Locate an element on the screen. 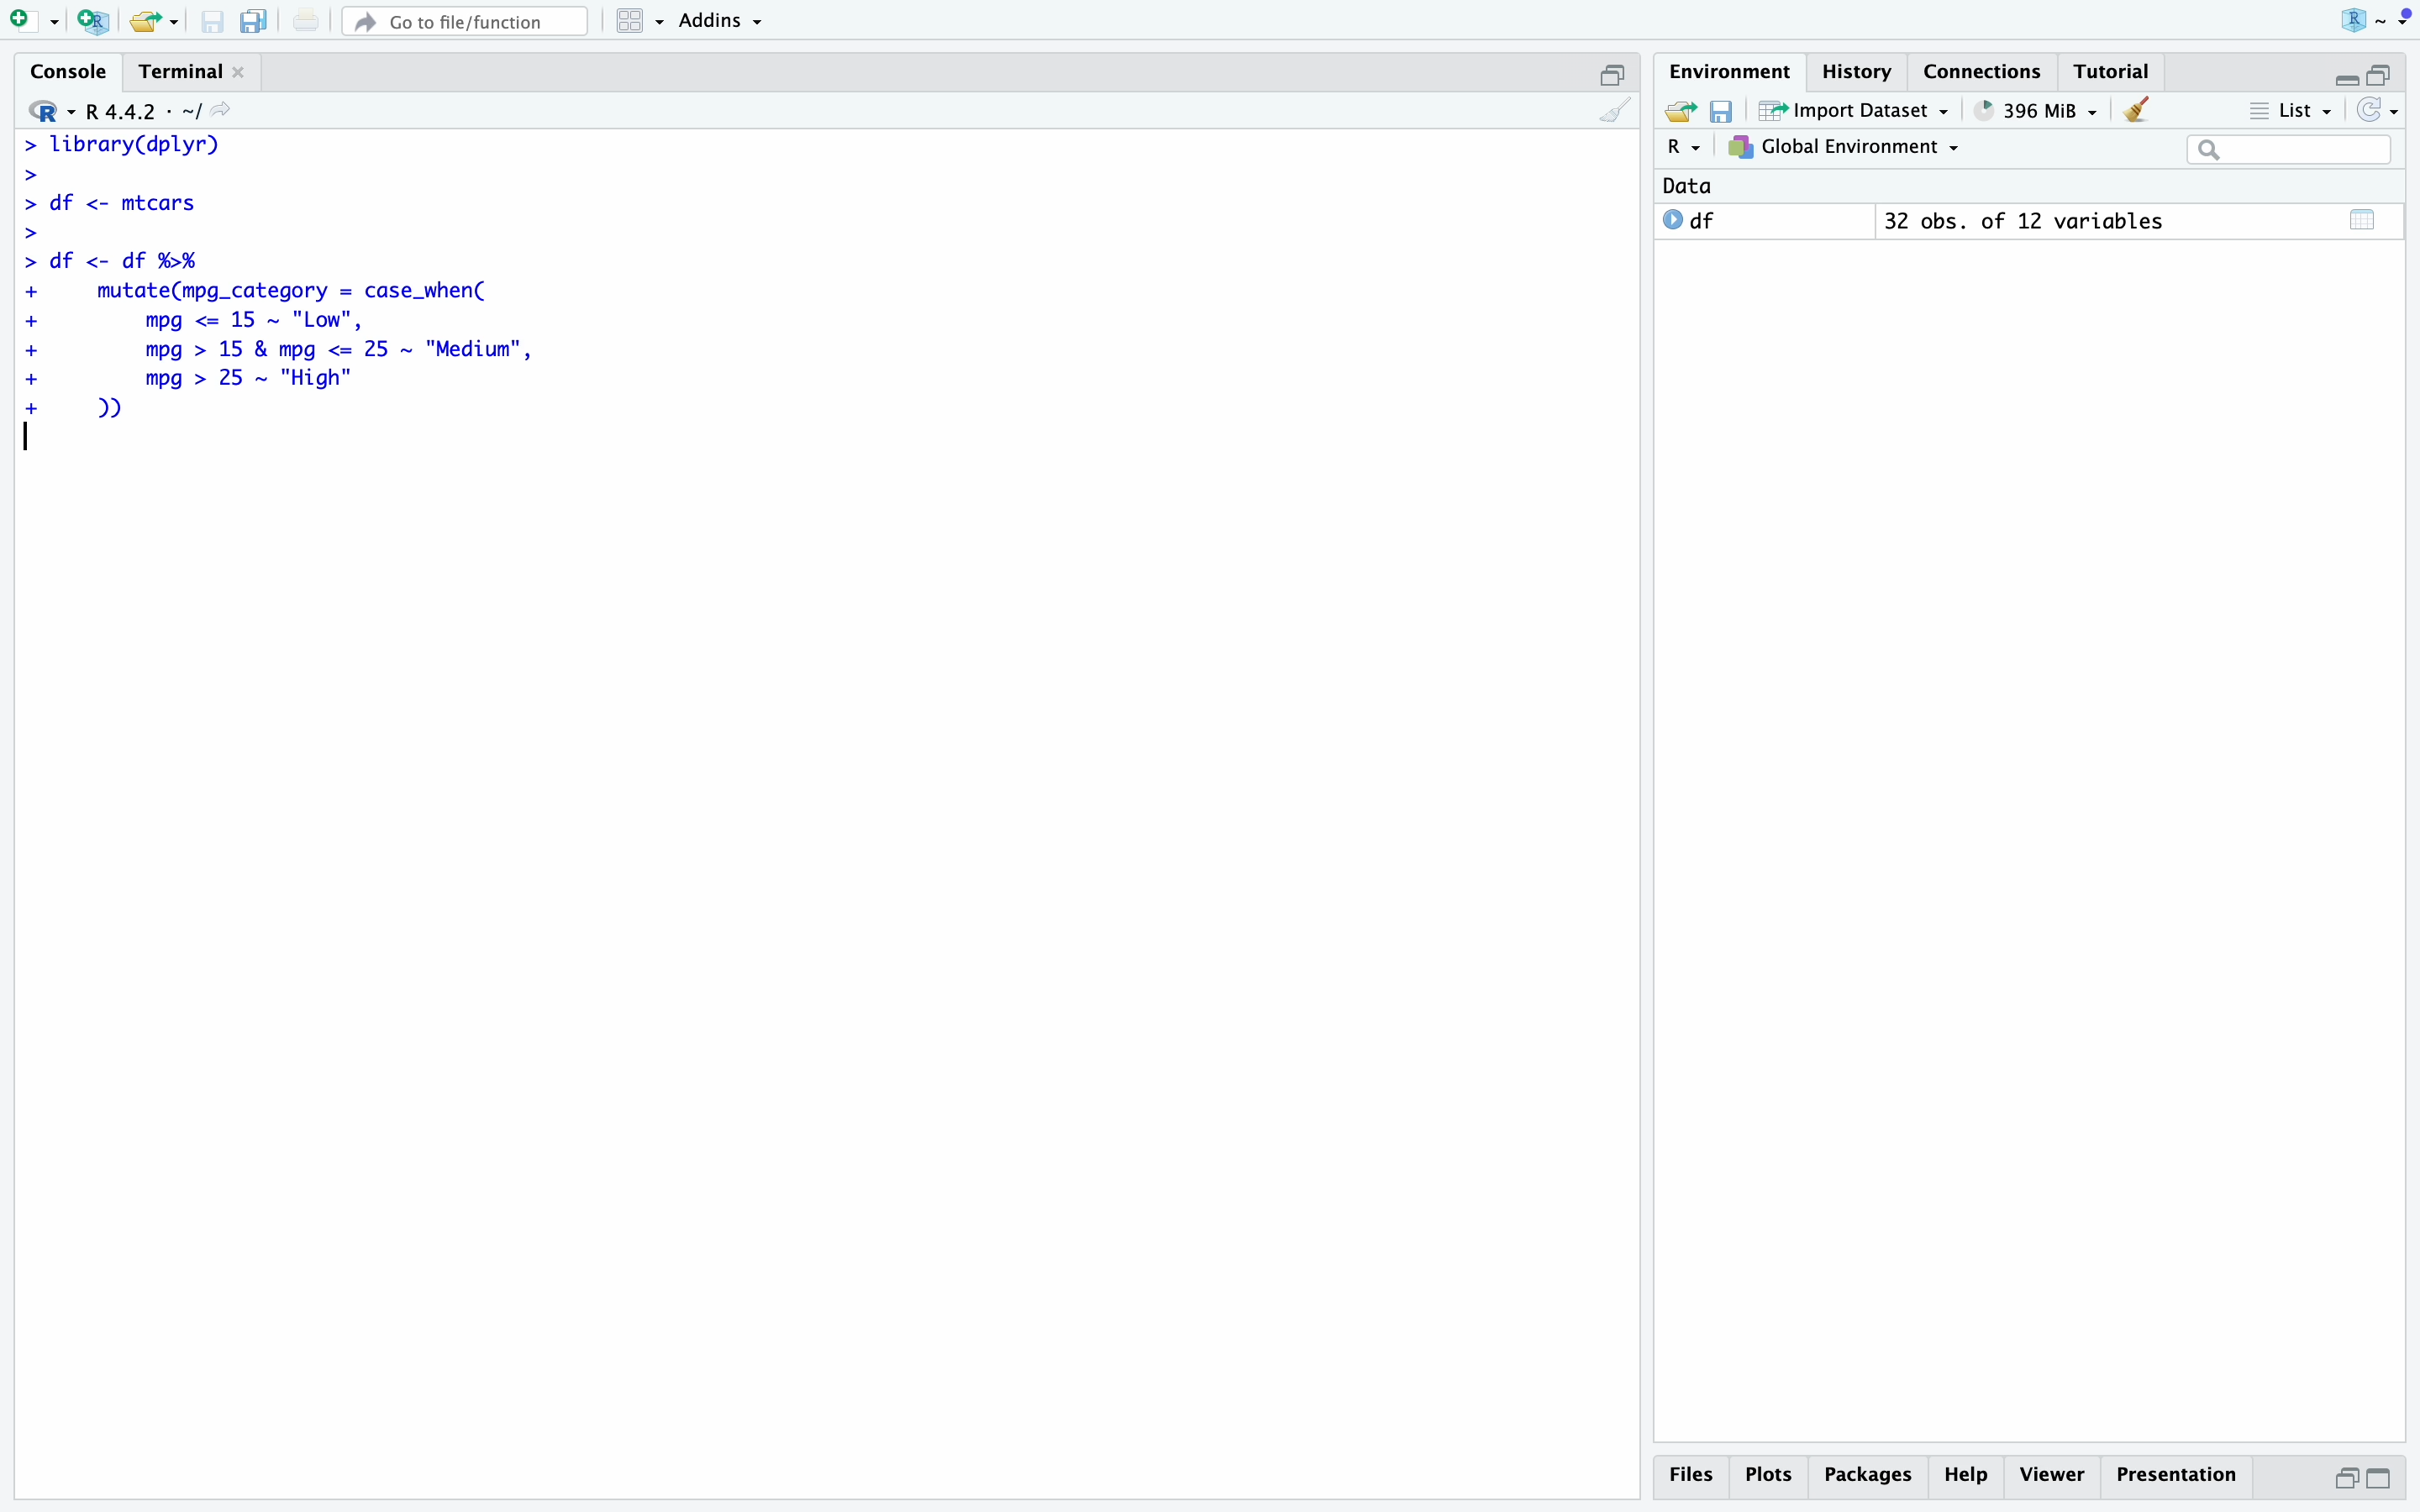  open in separate window is located at coordinates (1613, 75).